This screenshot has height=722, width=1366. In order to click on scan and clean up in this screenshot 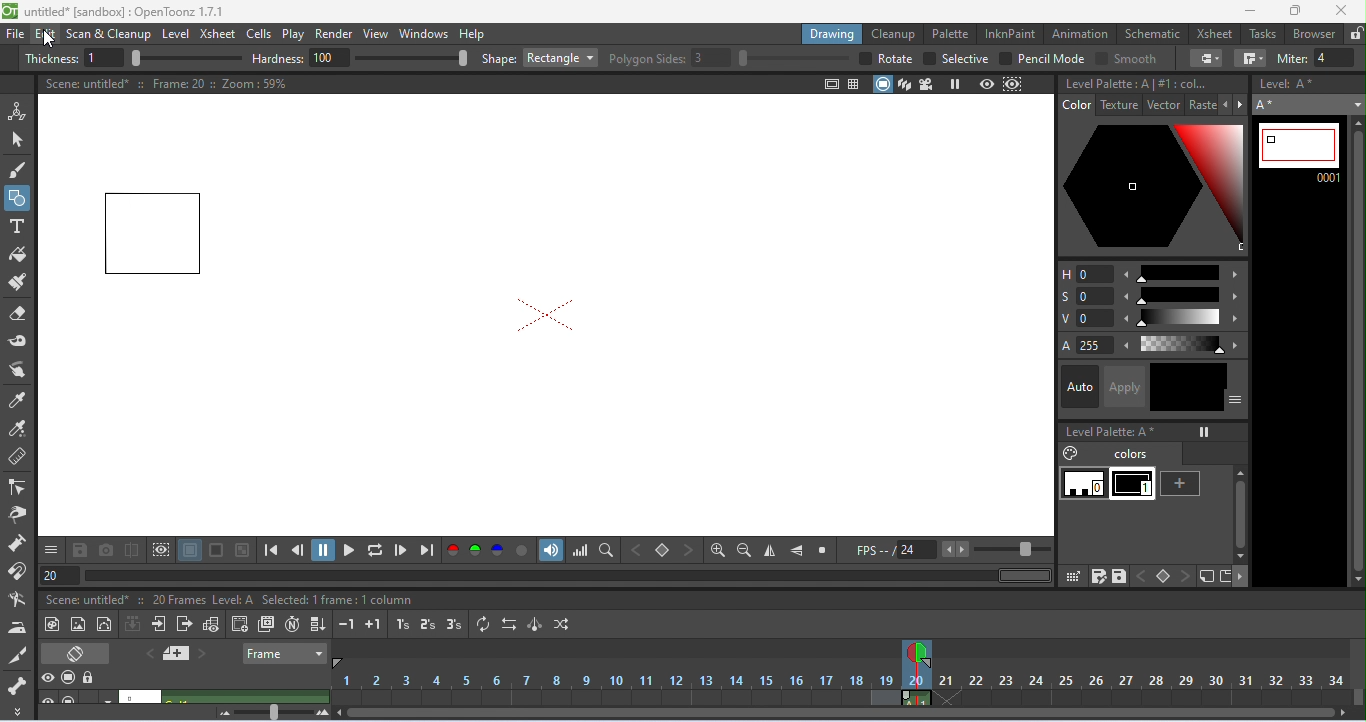, I will do `click(107, 35)`.